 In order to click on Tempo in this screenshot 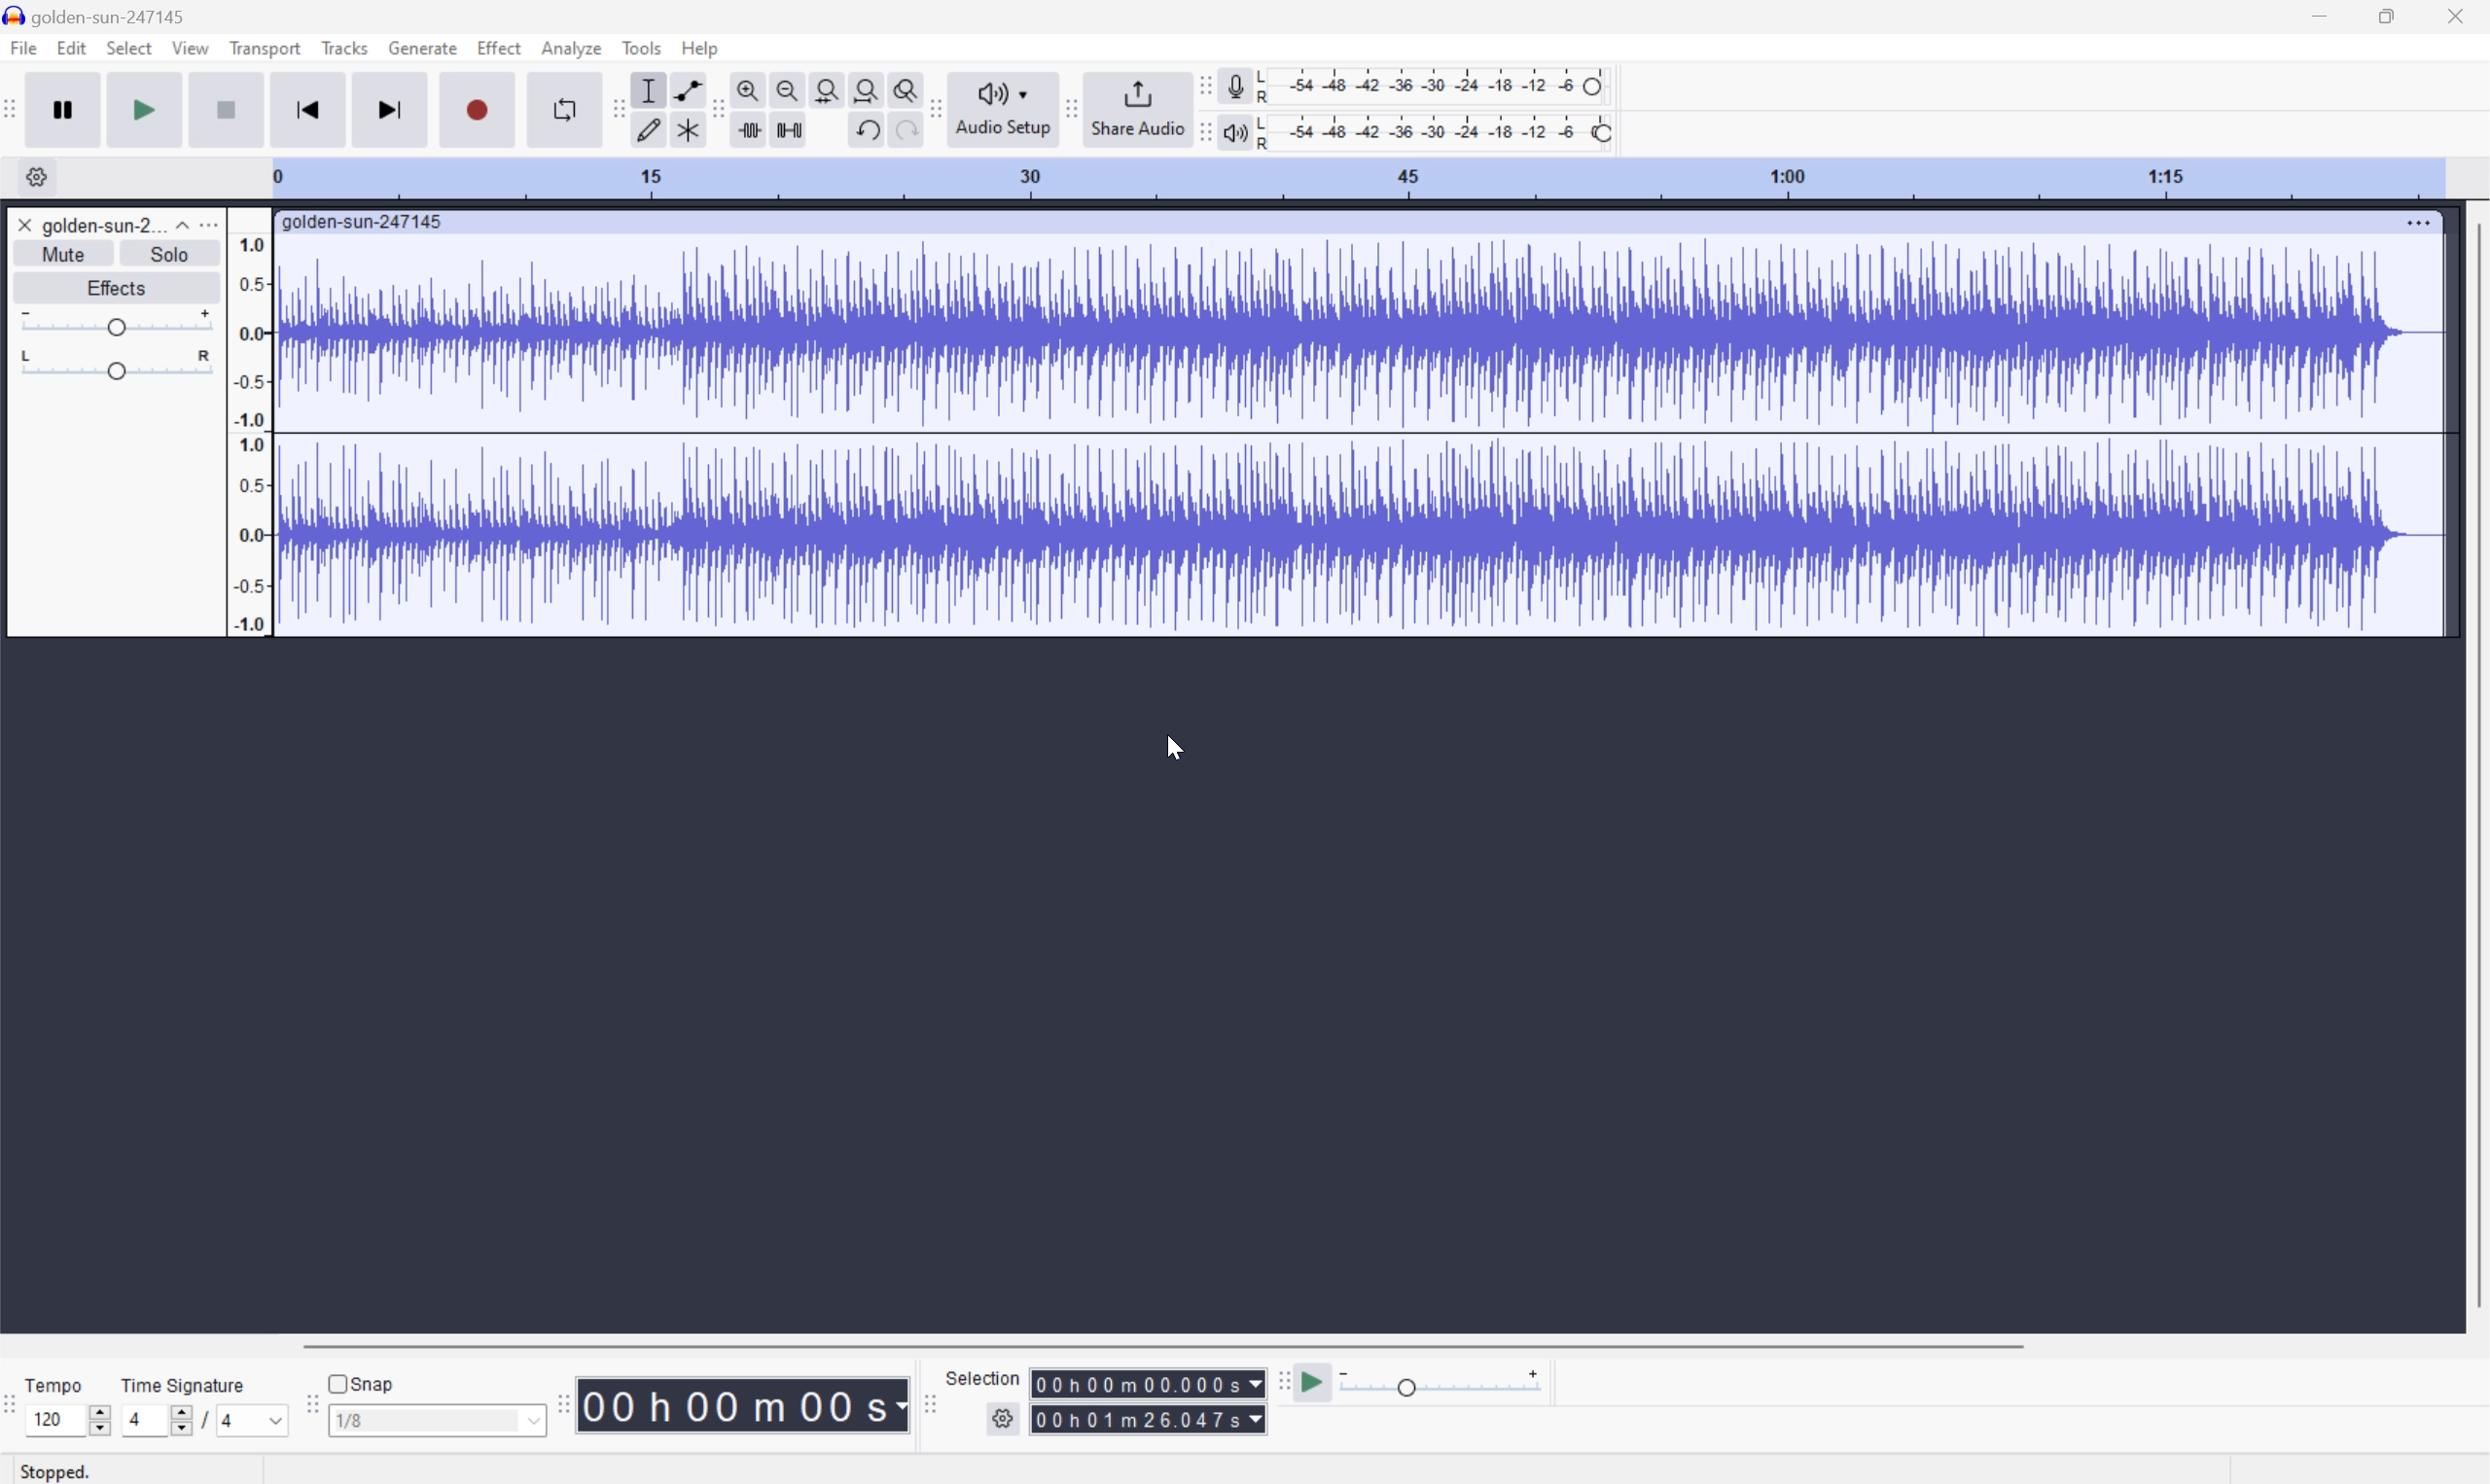, I will do `click(55, 1383)`.